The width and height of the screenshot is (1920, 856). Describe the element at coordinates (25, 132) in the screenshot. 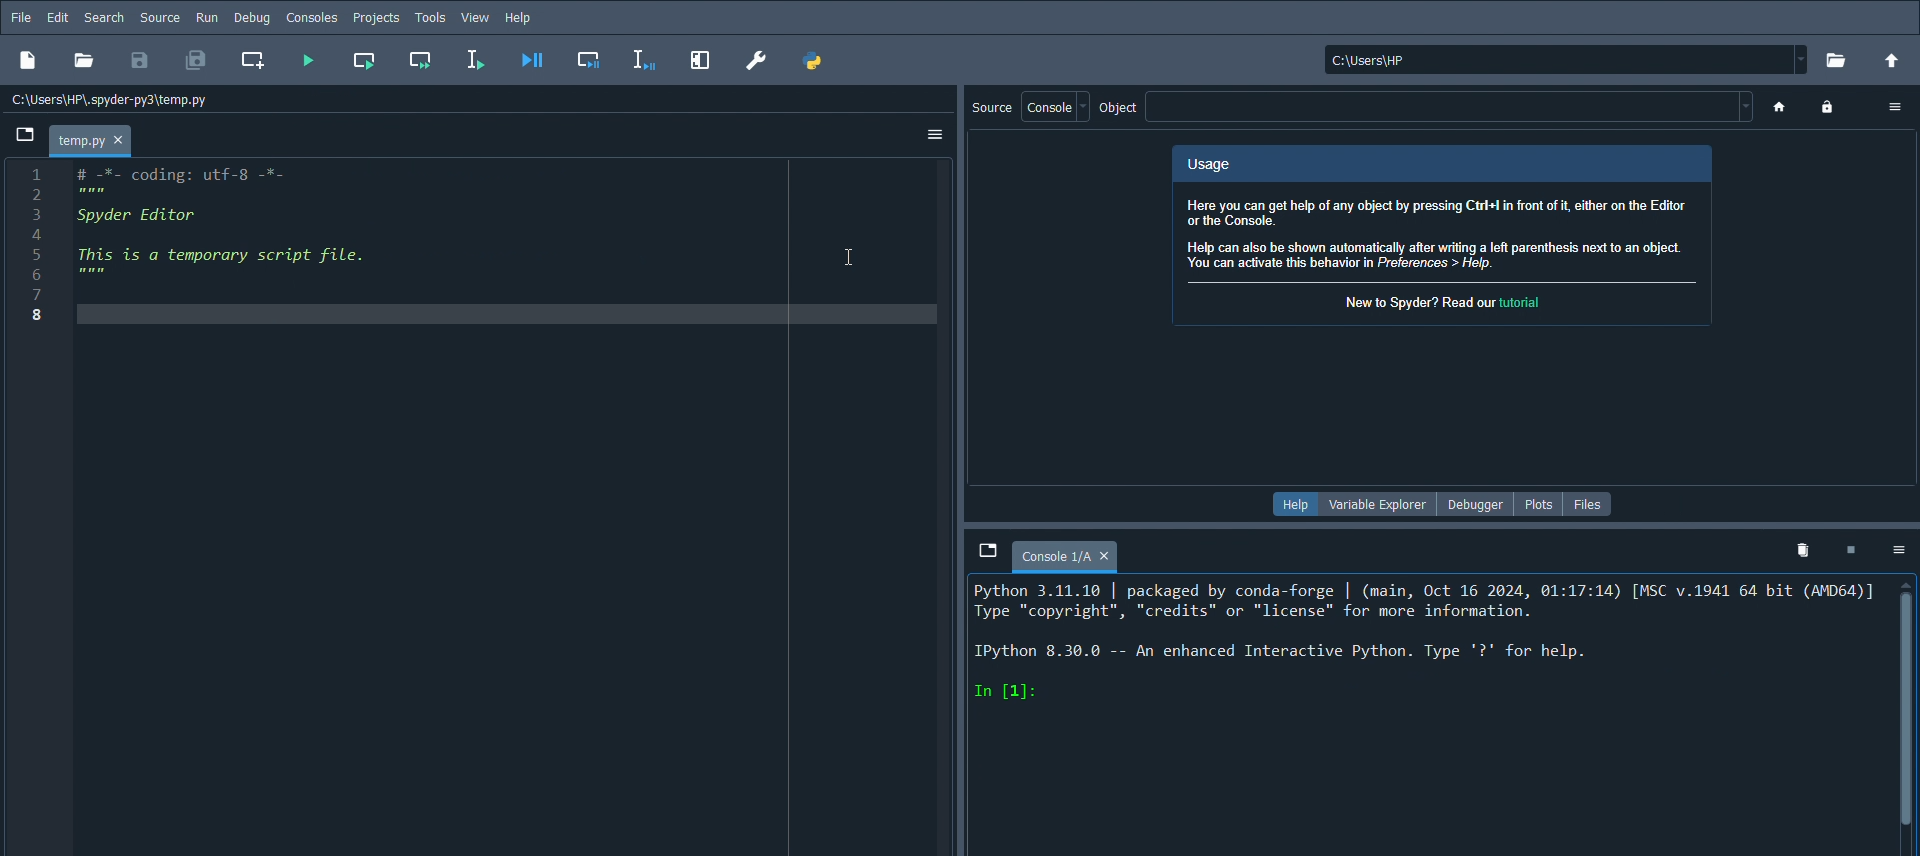

I see `Browse tabs` at that location.